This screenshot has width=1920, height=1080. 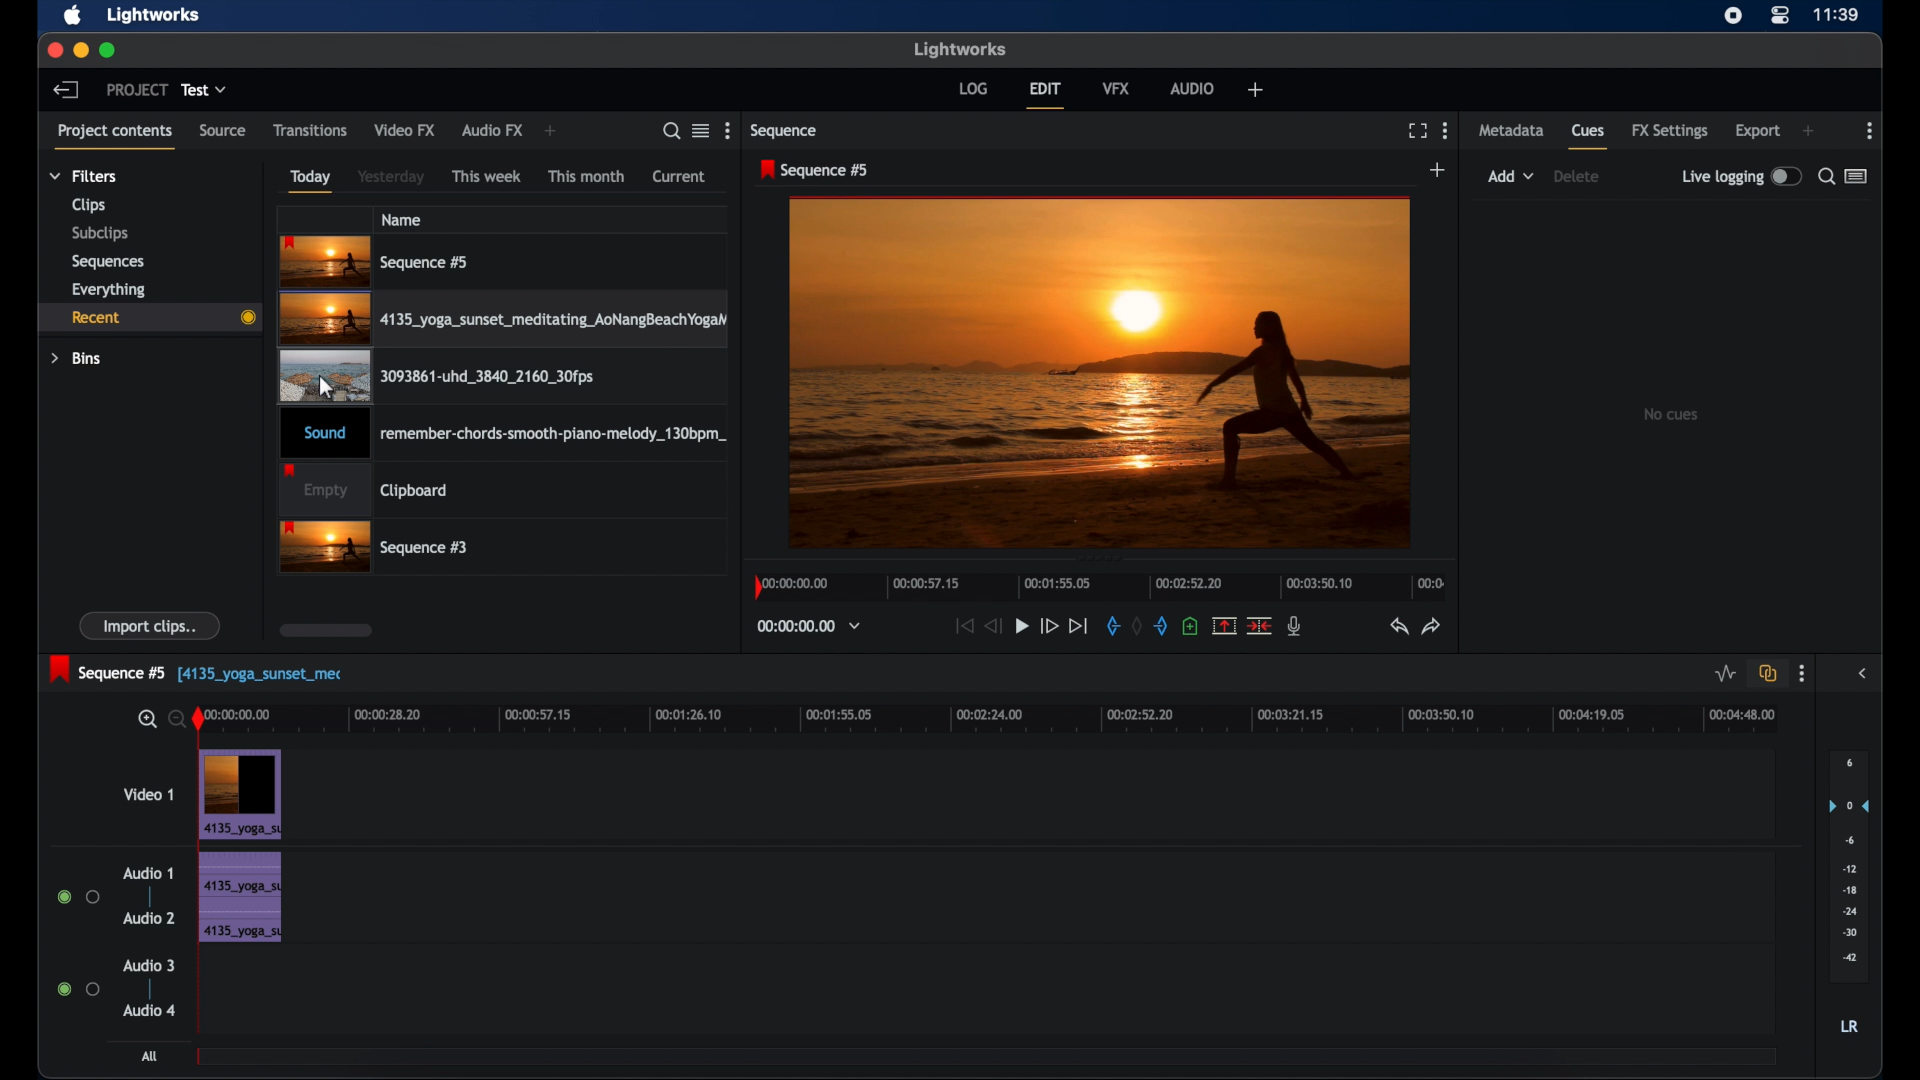 I want to click on video fx, so click(x=407, y=131).